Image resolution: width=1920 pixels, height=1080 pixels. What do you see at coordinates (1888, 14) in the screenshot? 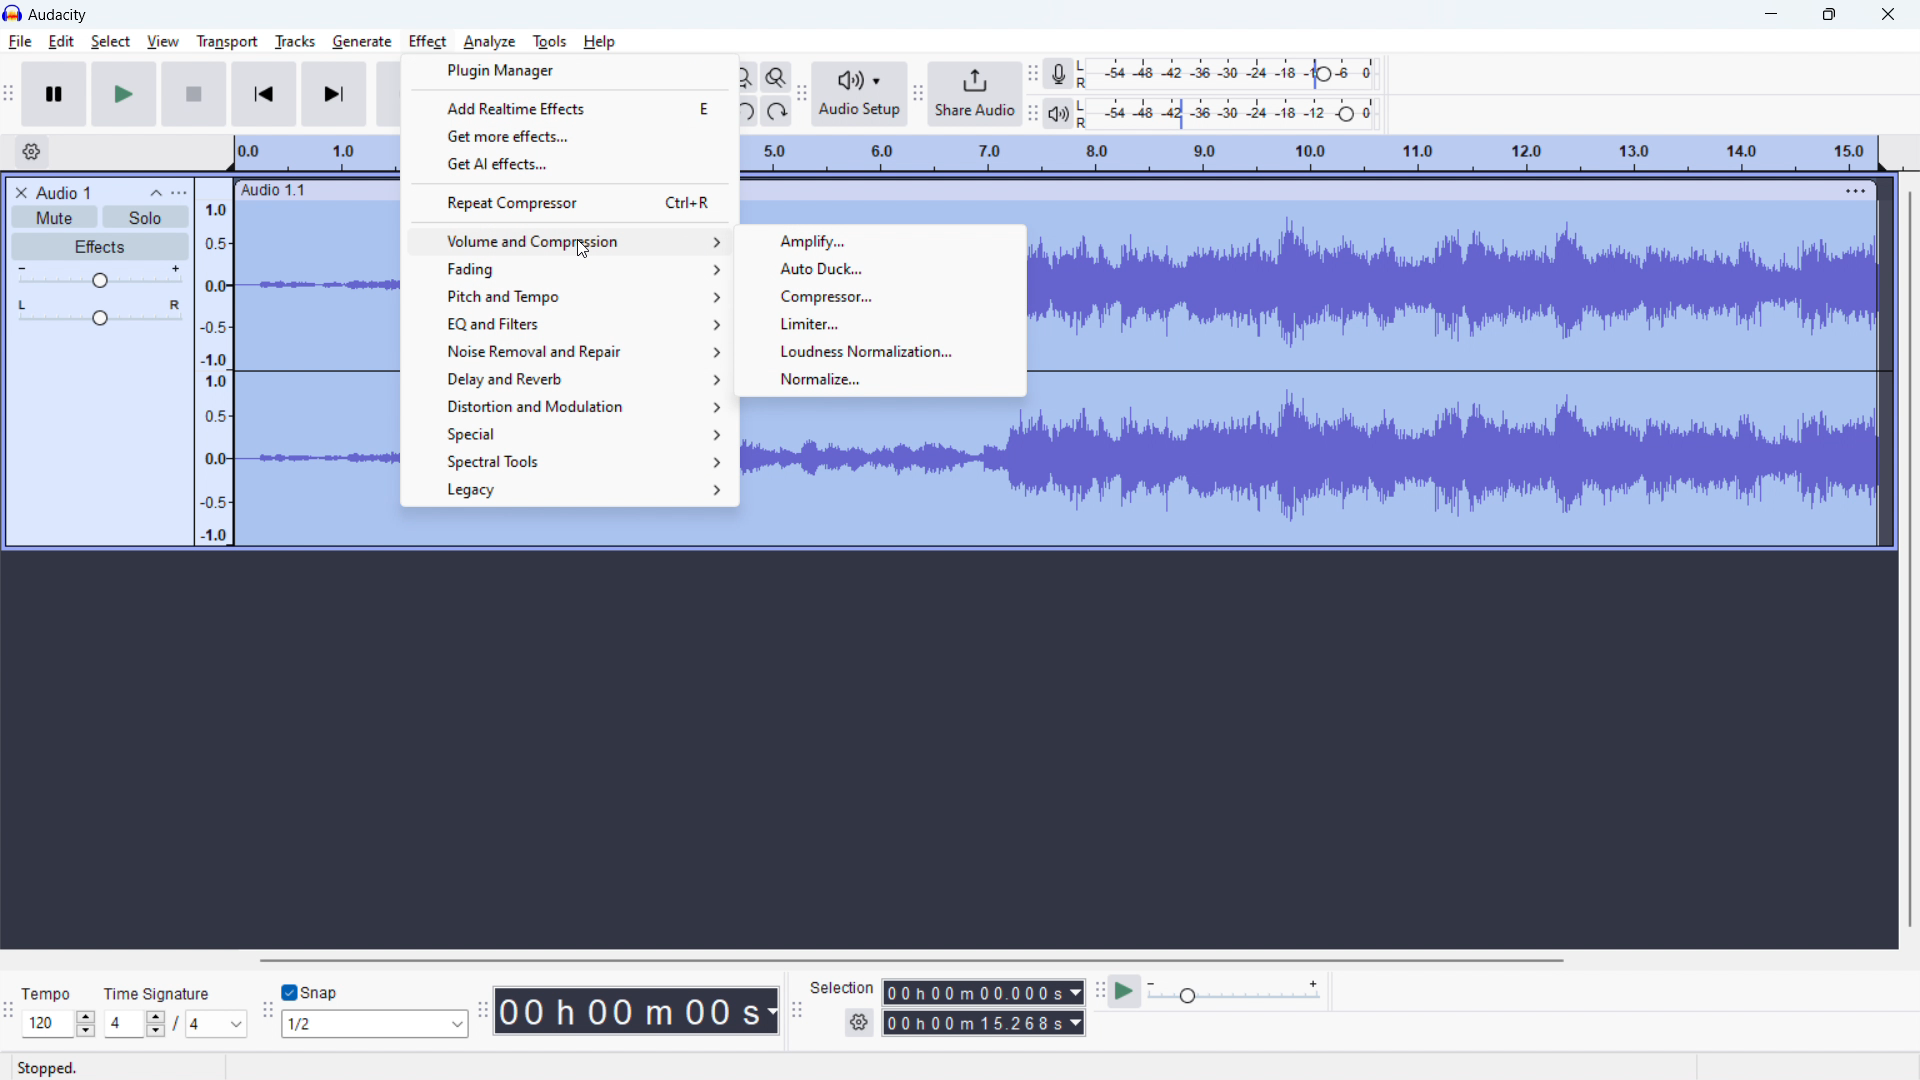
I see `close` at bounding box center [1888, 14].